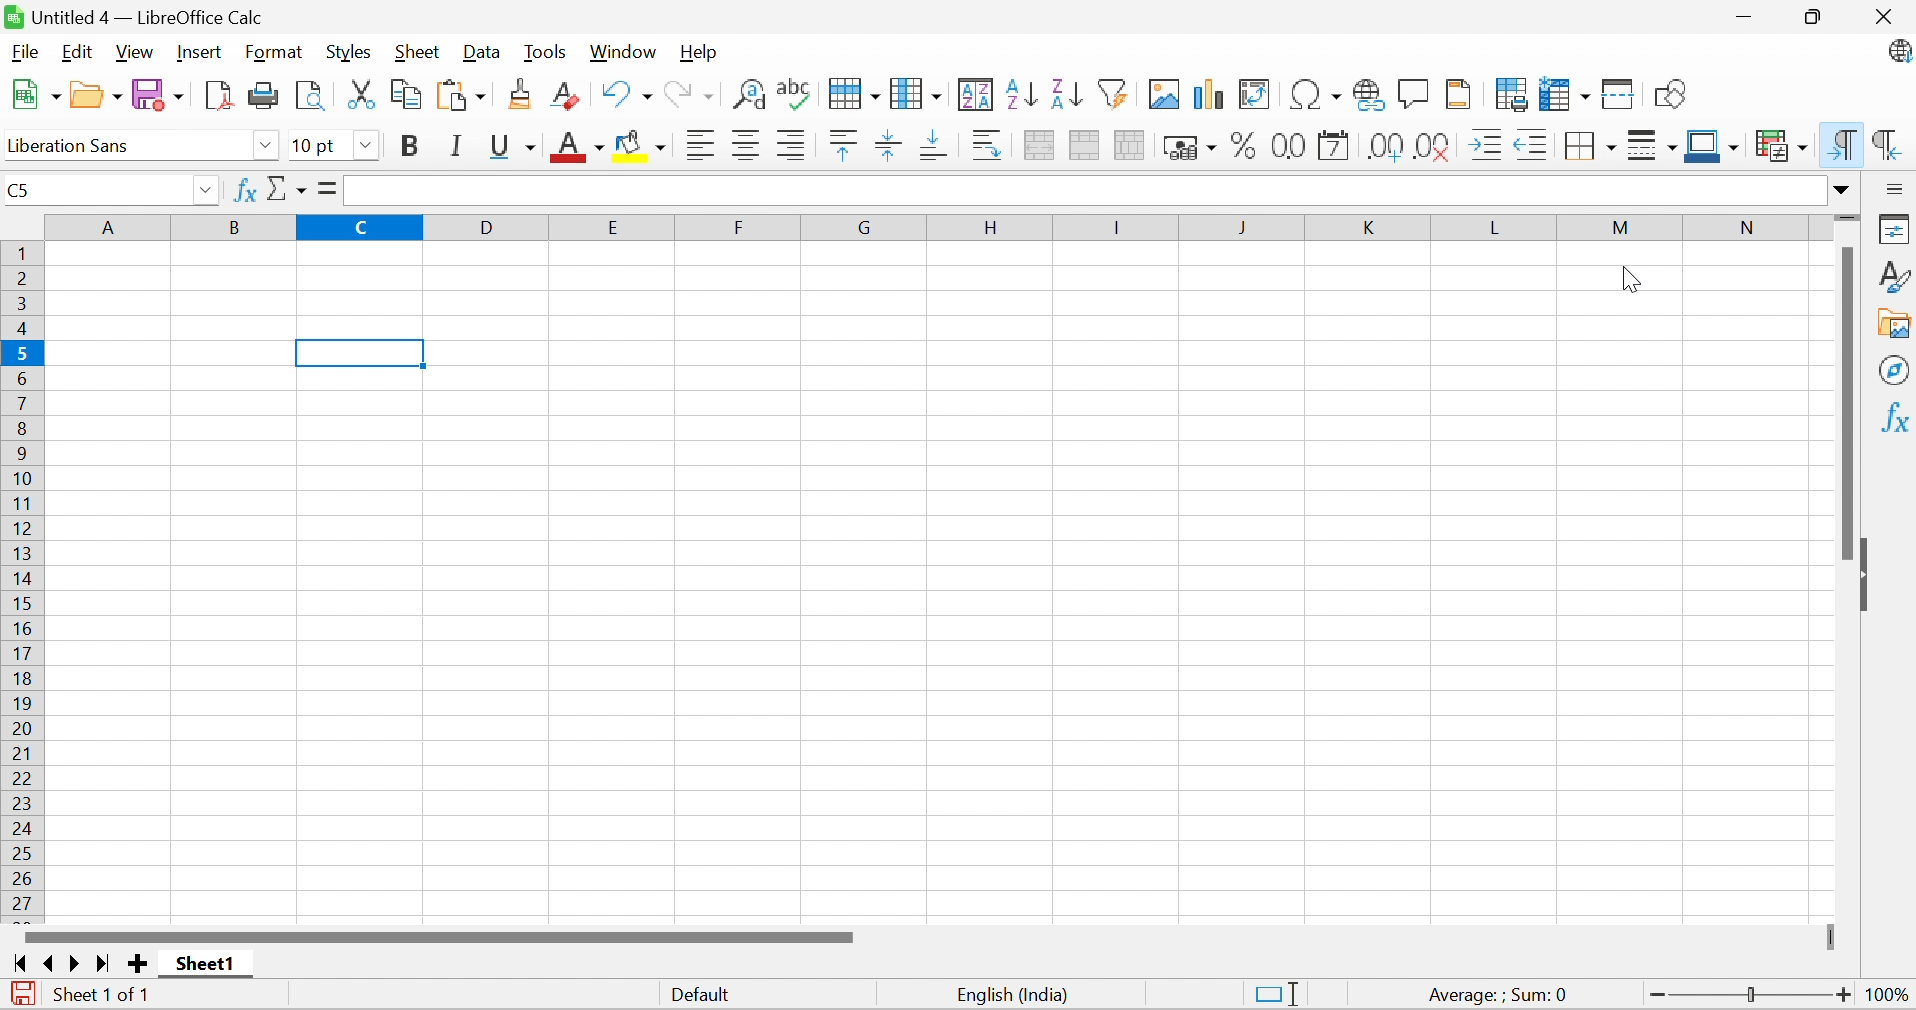 Image resolution: width=1916 pixels, height=1010 pixels. Describe the element at coordinates (1086, 147) in the screenshot. I see `Merge cells` at that location.